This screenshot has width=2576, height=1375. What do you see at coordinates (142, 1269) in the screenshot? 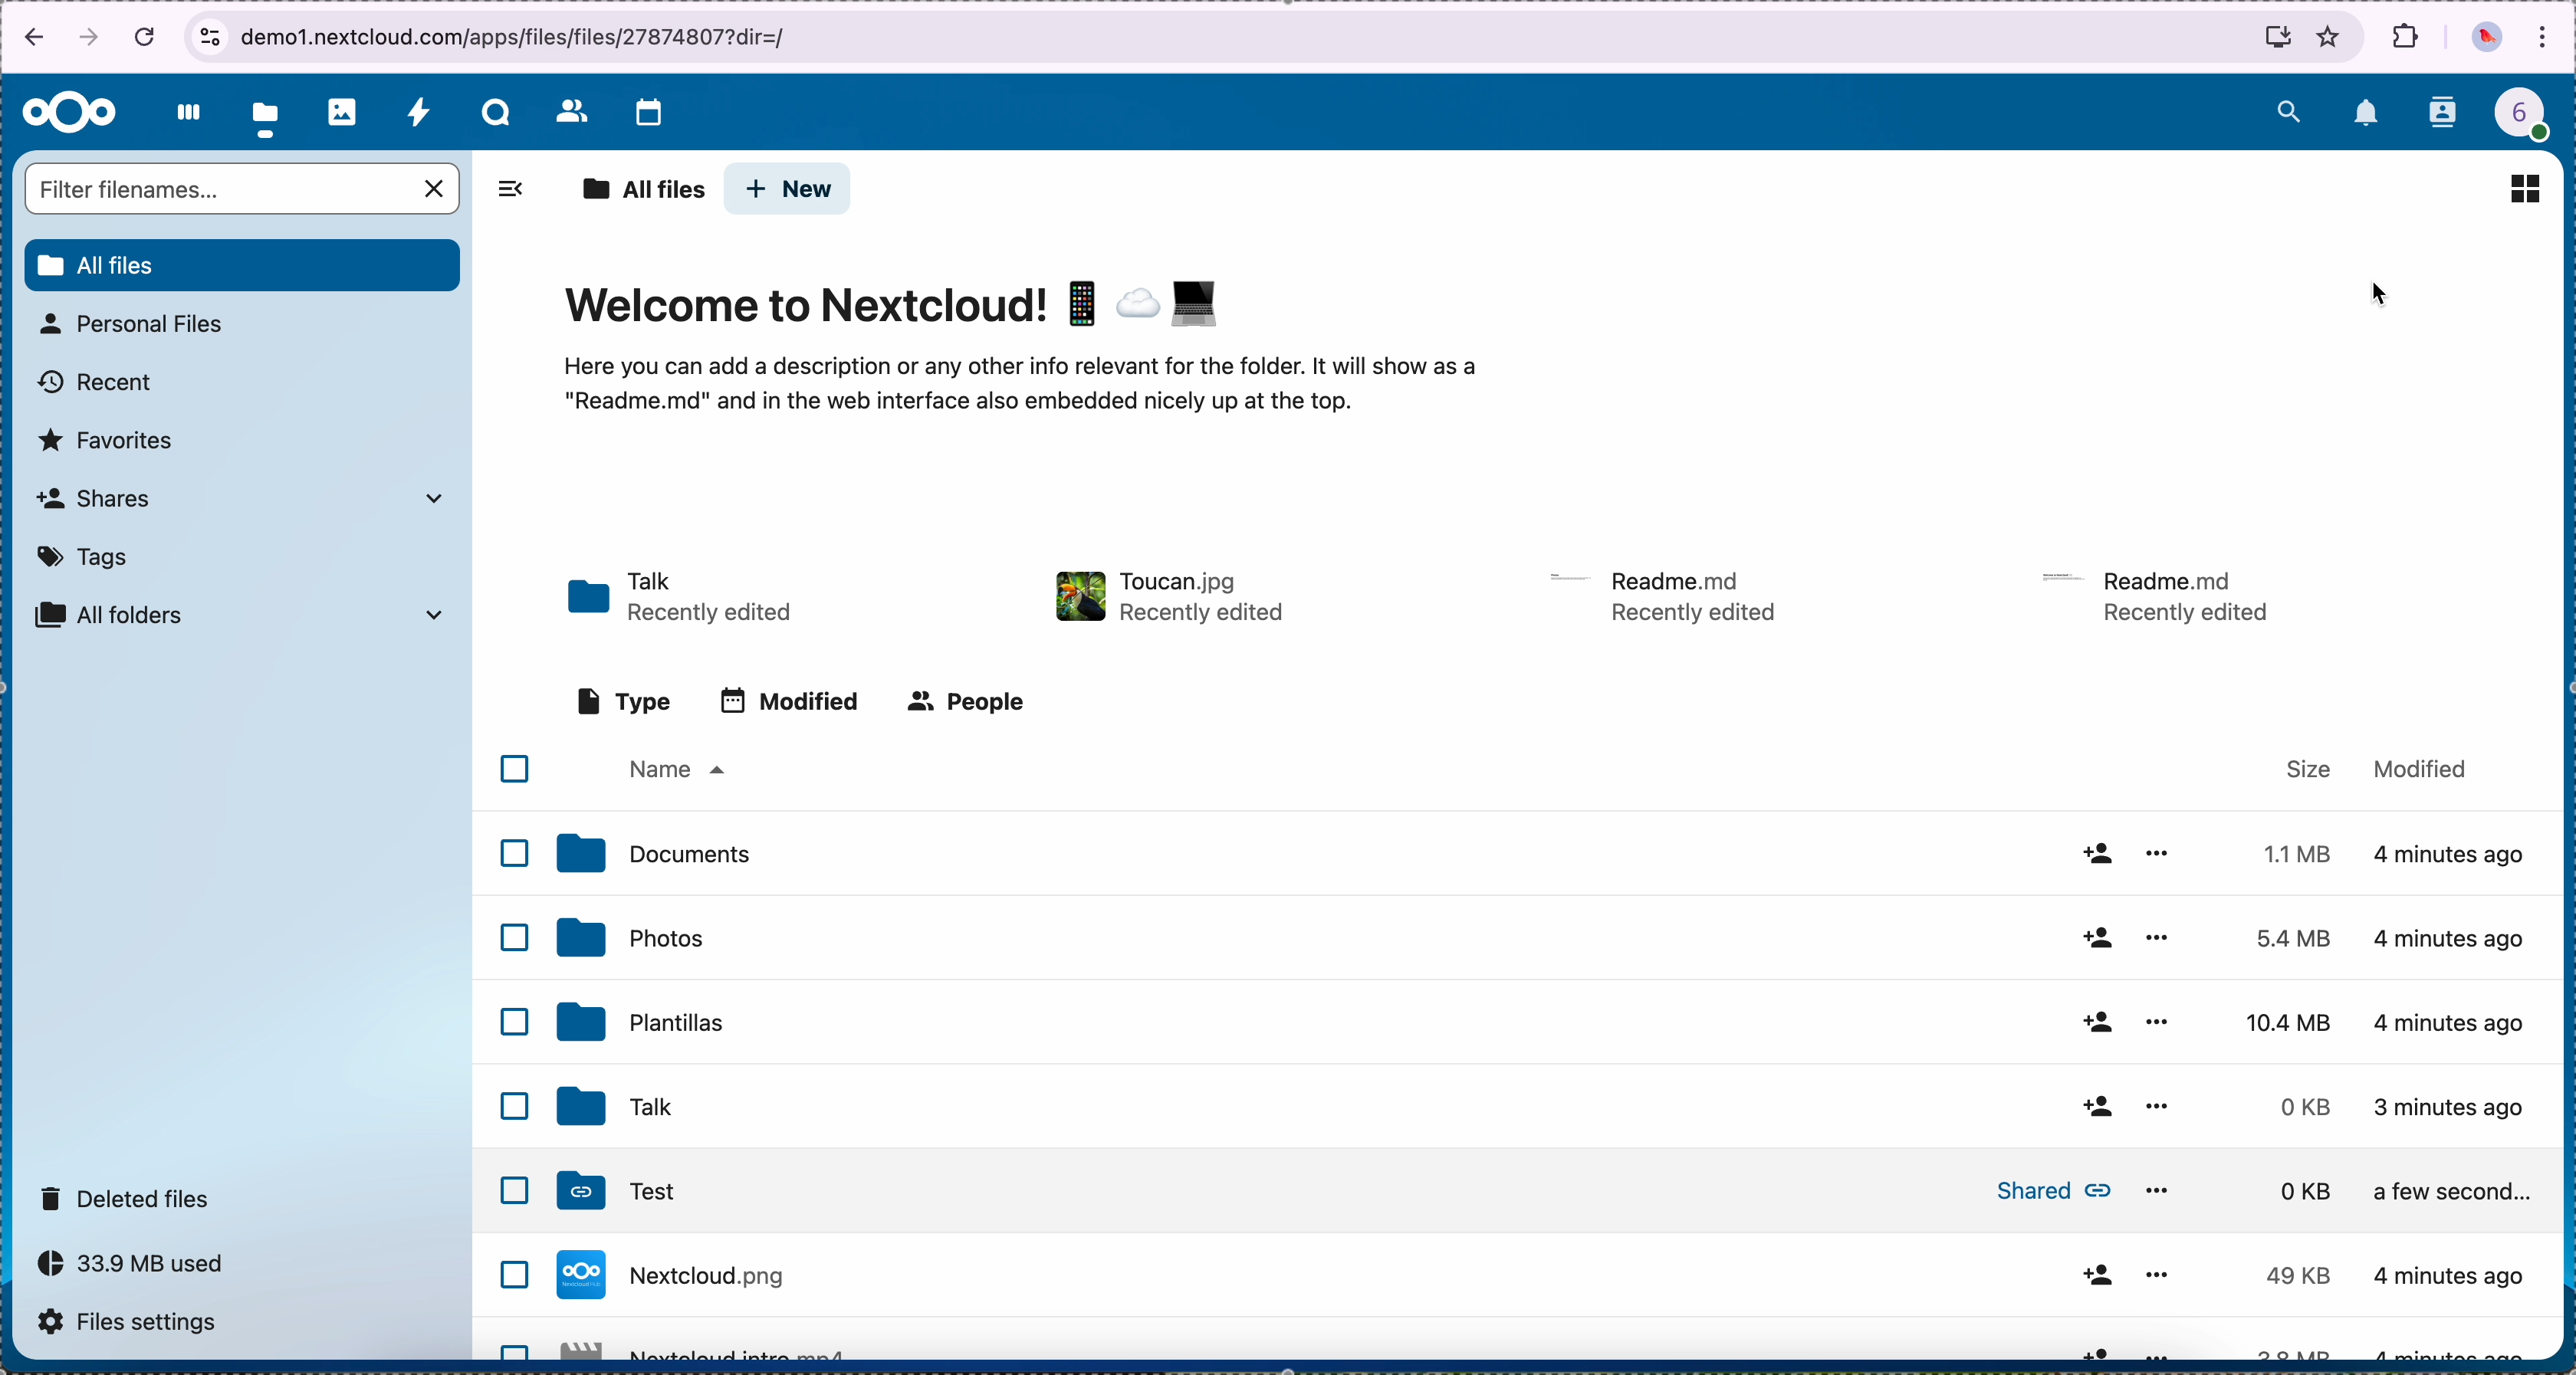
I see `capacity` at bounding box center [142, 1269].